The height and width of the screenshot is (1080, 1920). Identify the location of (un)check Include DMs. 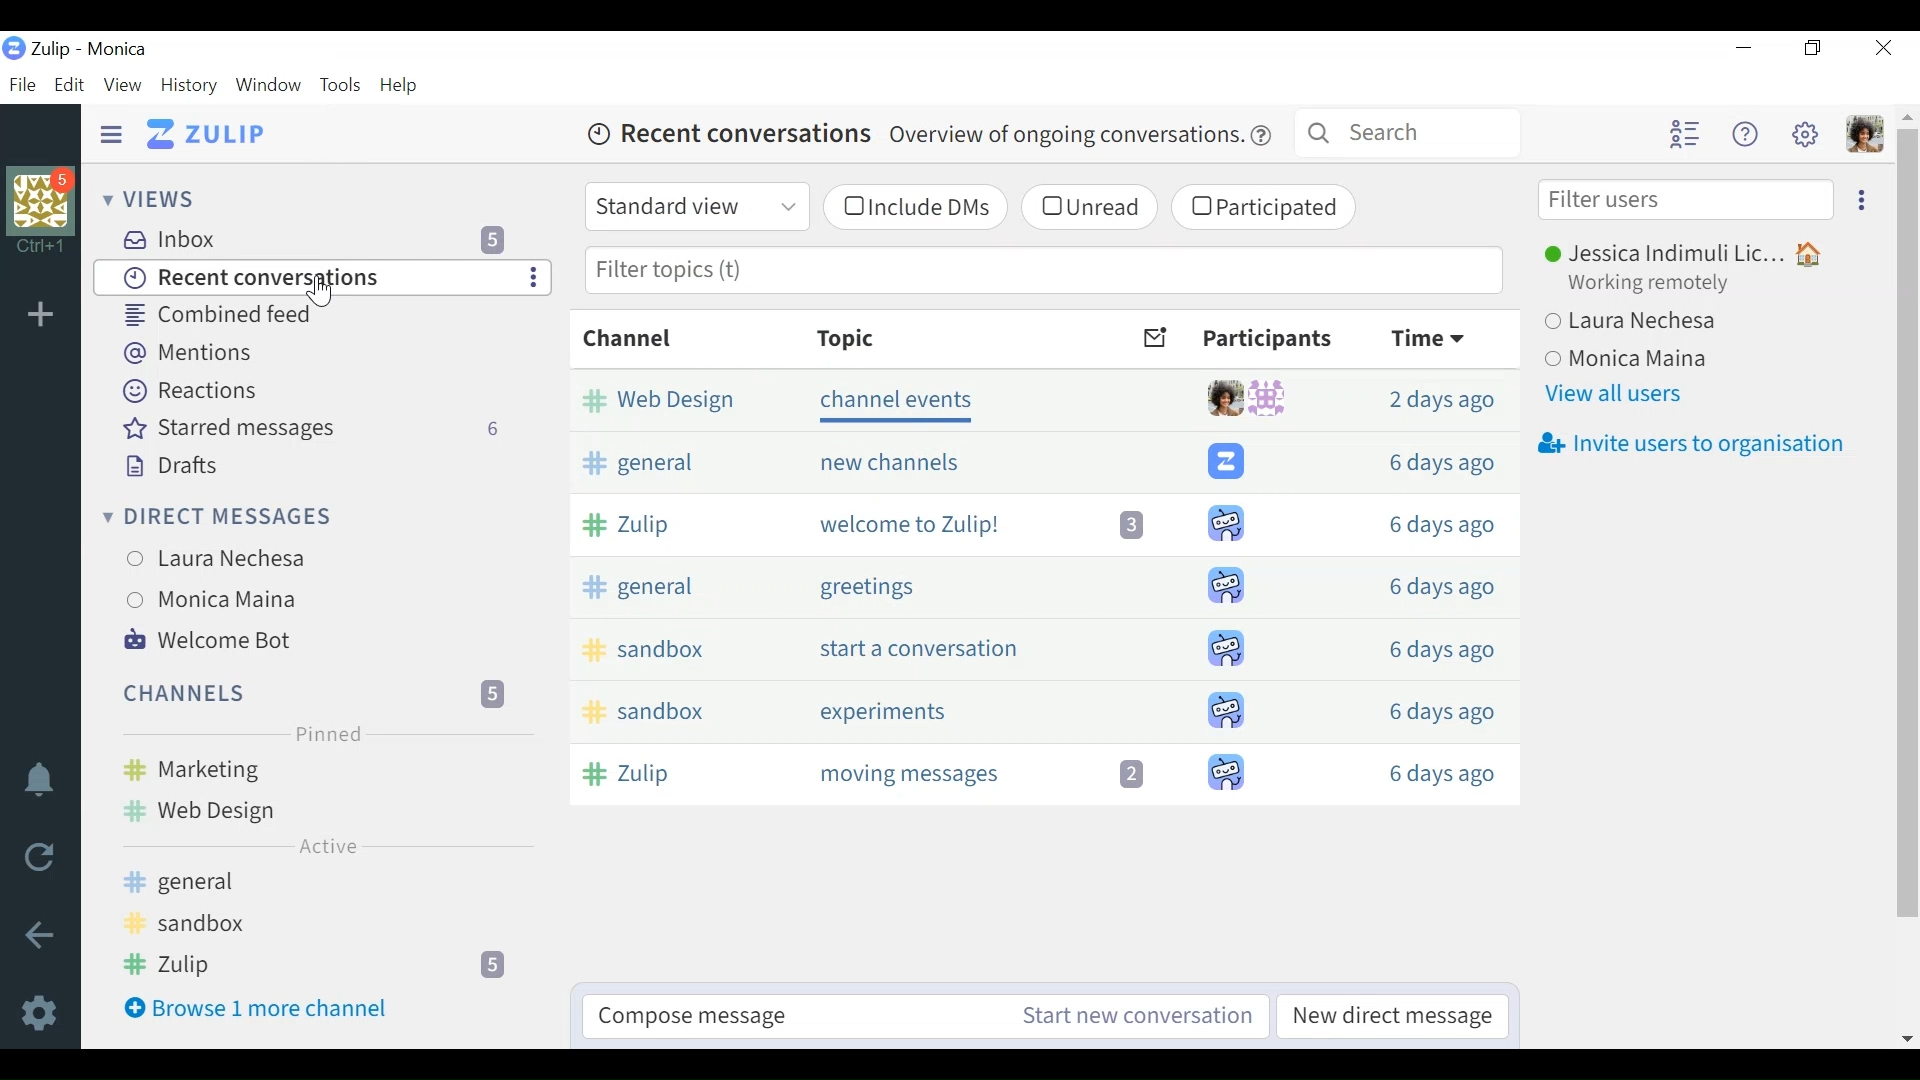
(913, 208).